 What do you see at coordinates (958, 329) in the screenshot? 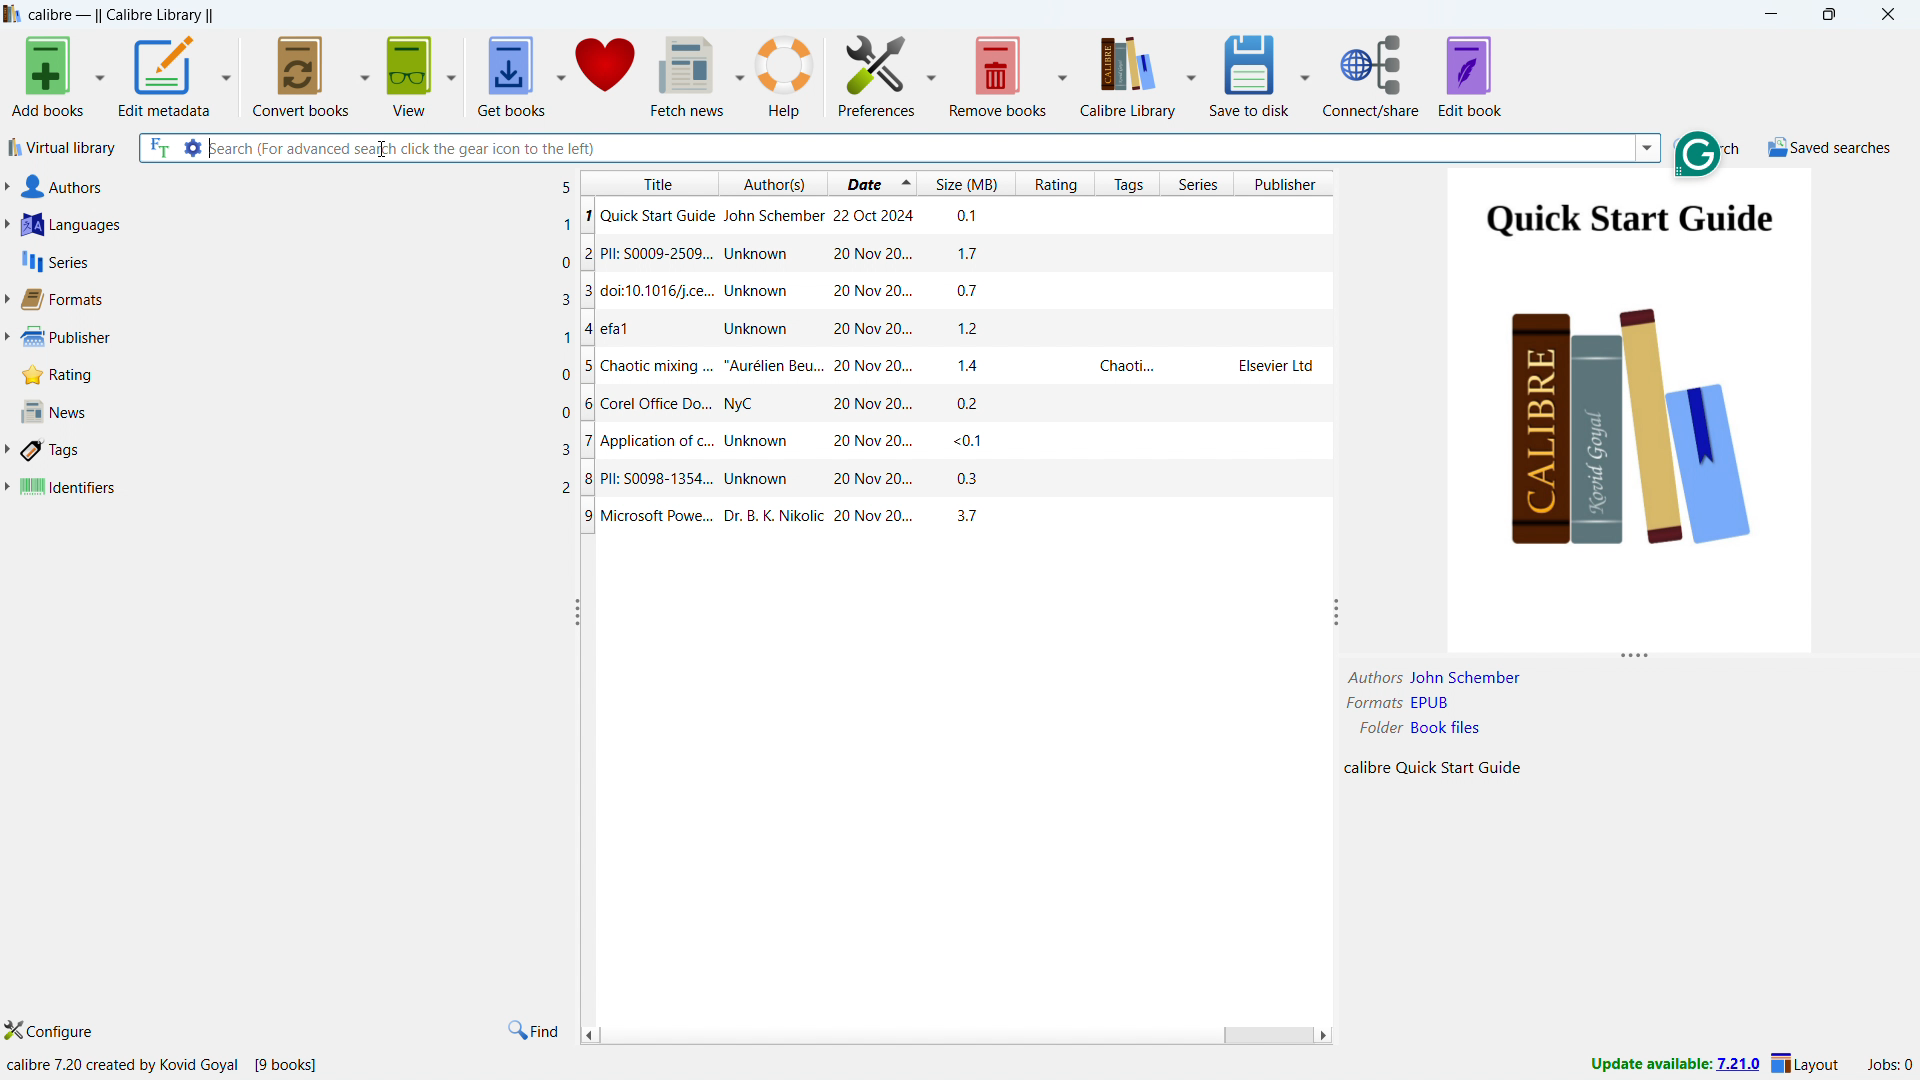
I see `efa1` at bounding box center [958, 329].